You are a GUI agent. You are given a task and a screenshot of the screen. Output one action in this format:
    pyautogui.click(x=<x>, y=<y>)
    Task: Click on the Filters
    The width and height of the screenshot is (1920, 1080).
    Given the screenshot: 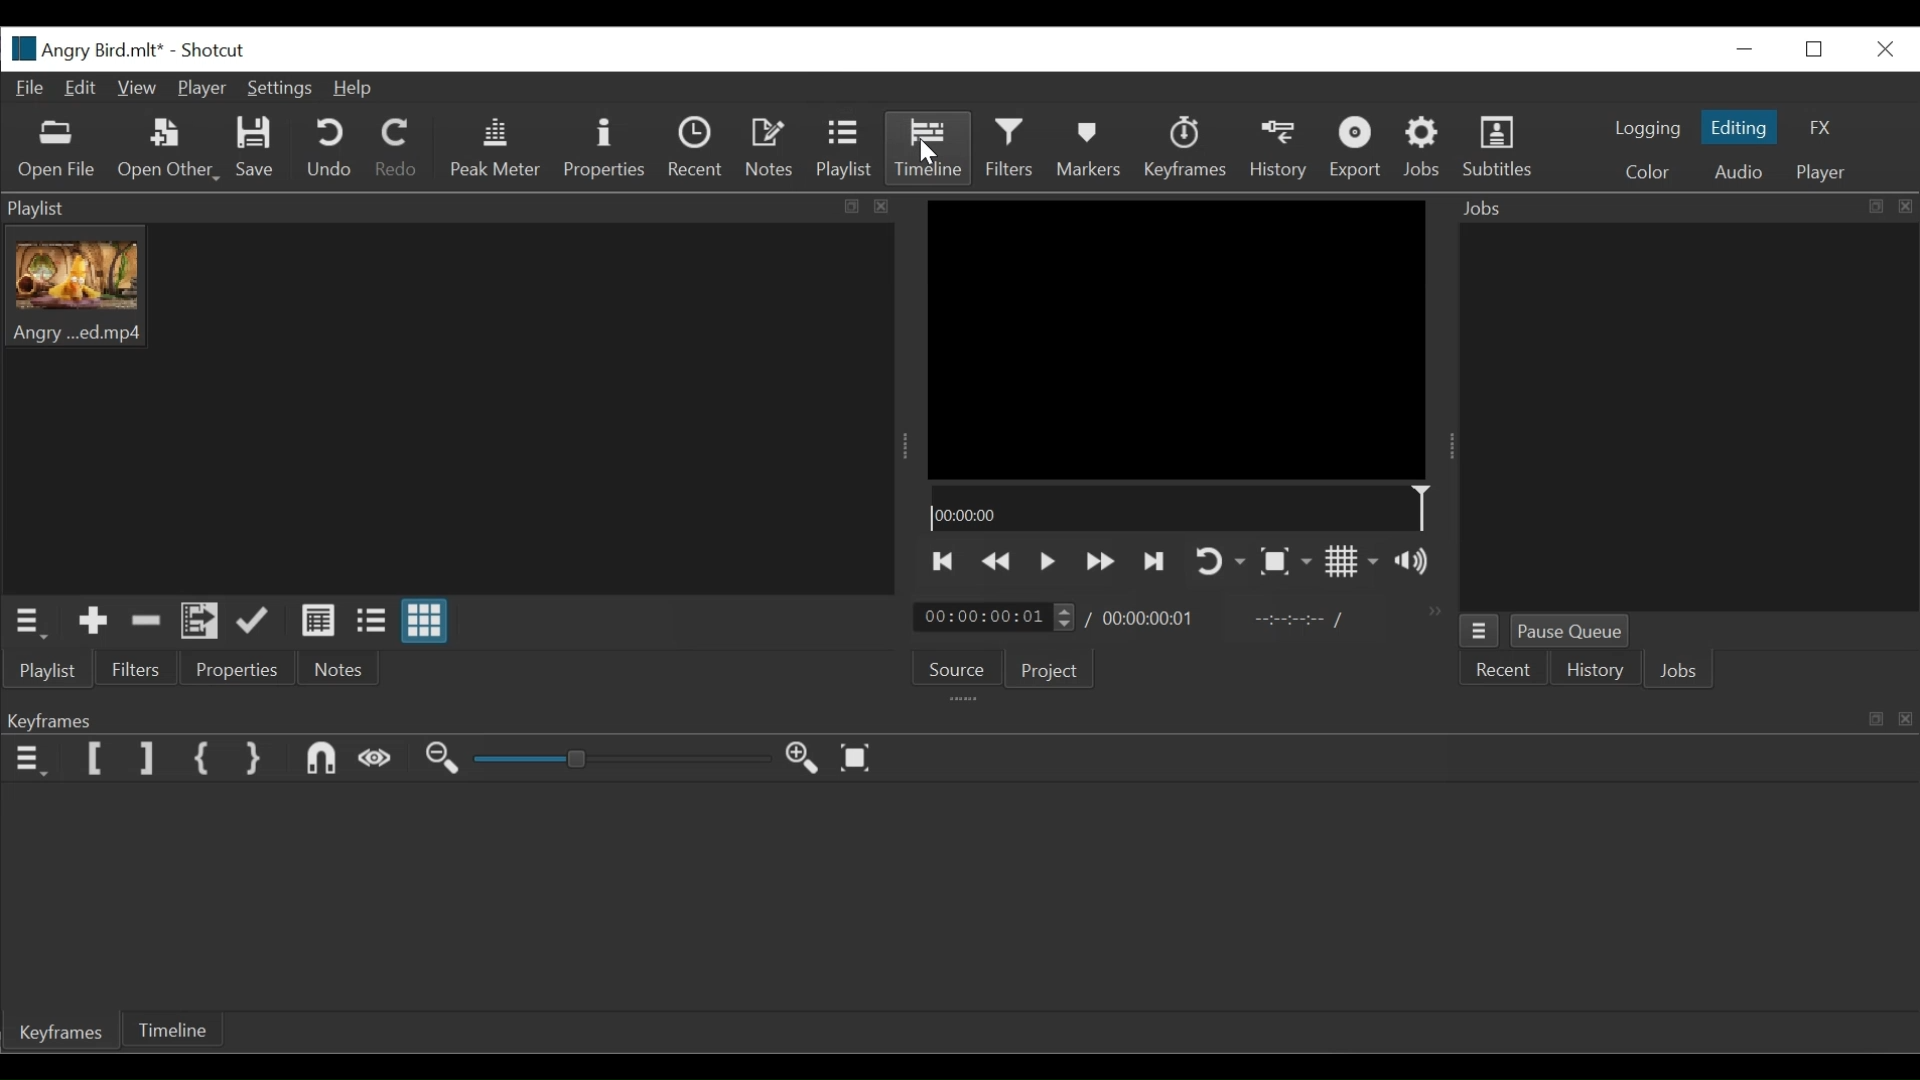 What is the action you would take?
    pyautogui.click(x=1011, y=147)
    